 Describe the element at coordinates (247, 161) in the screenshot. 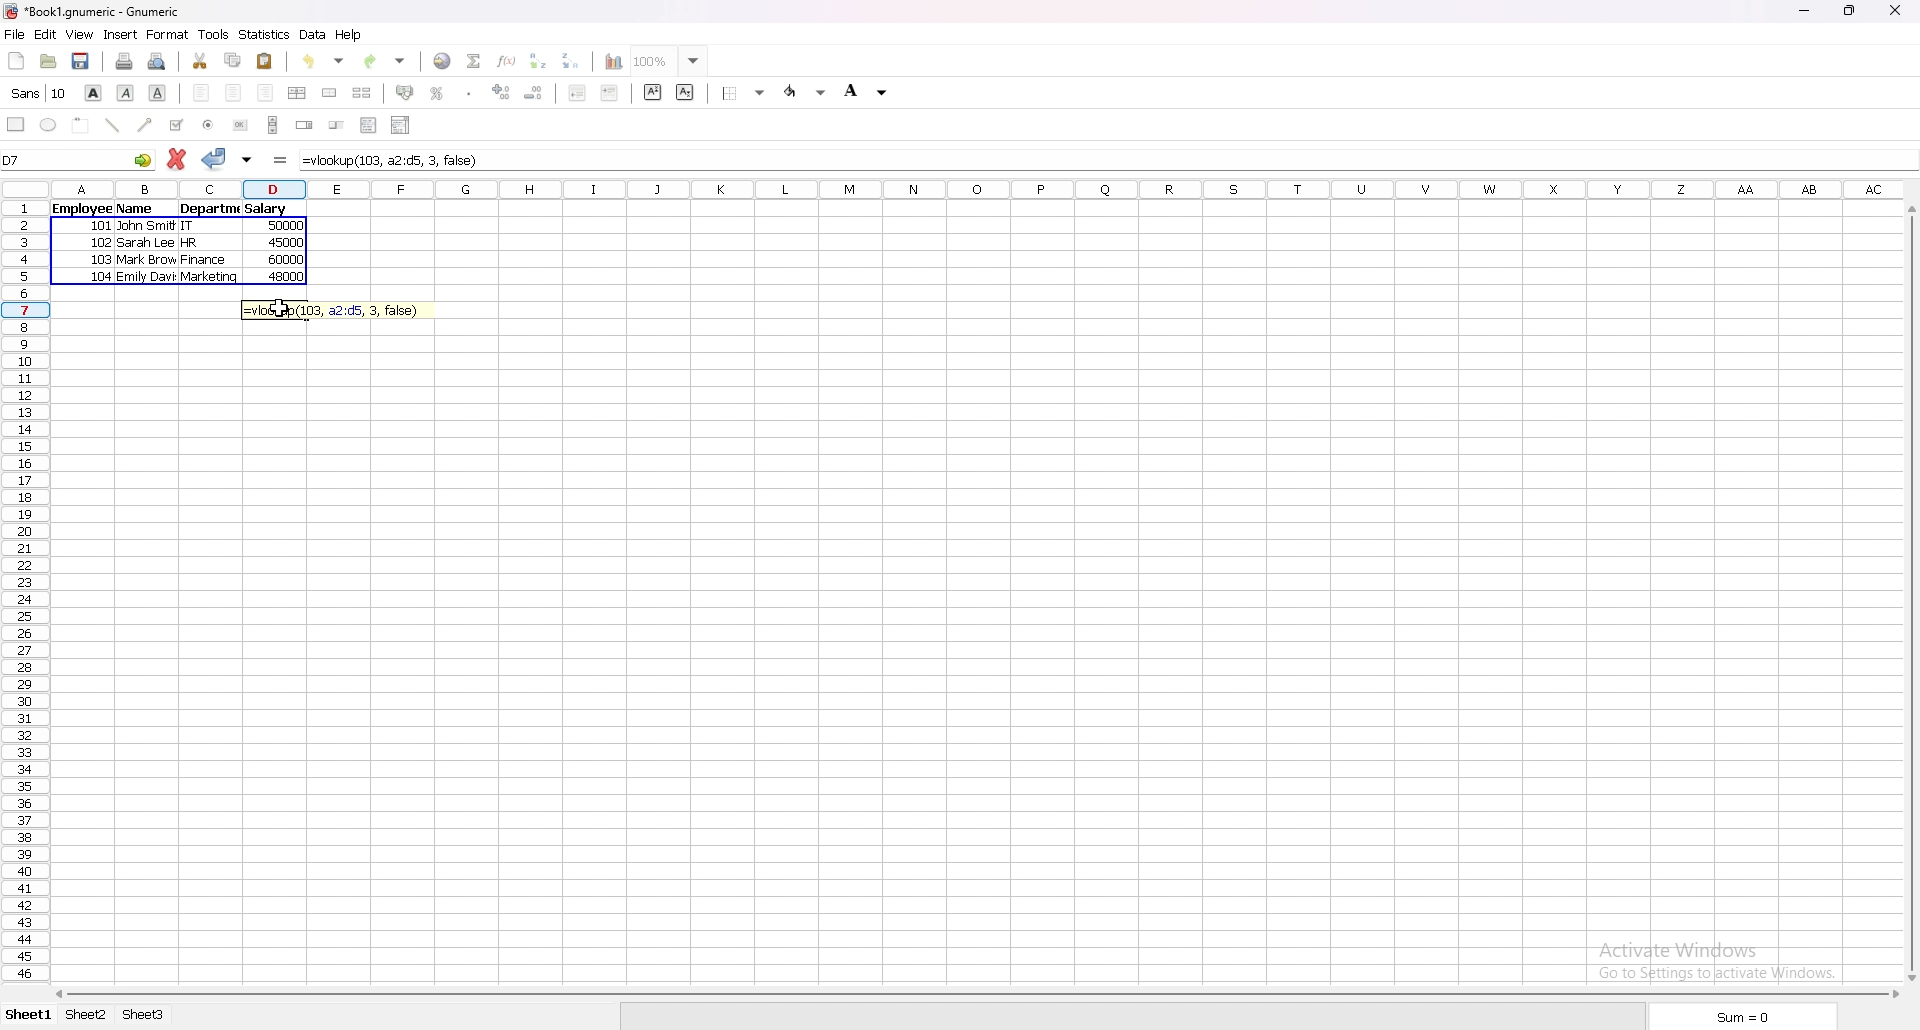

I see `accept all changes` at that location.